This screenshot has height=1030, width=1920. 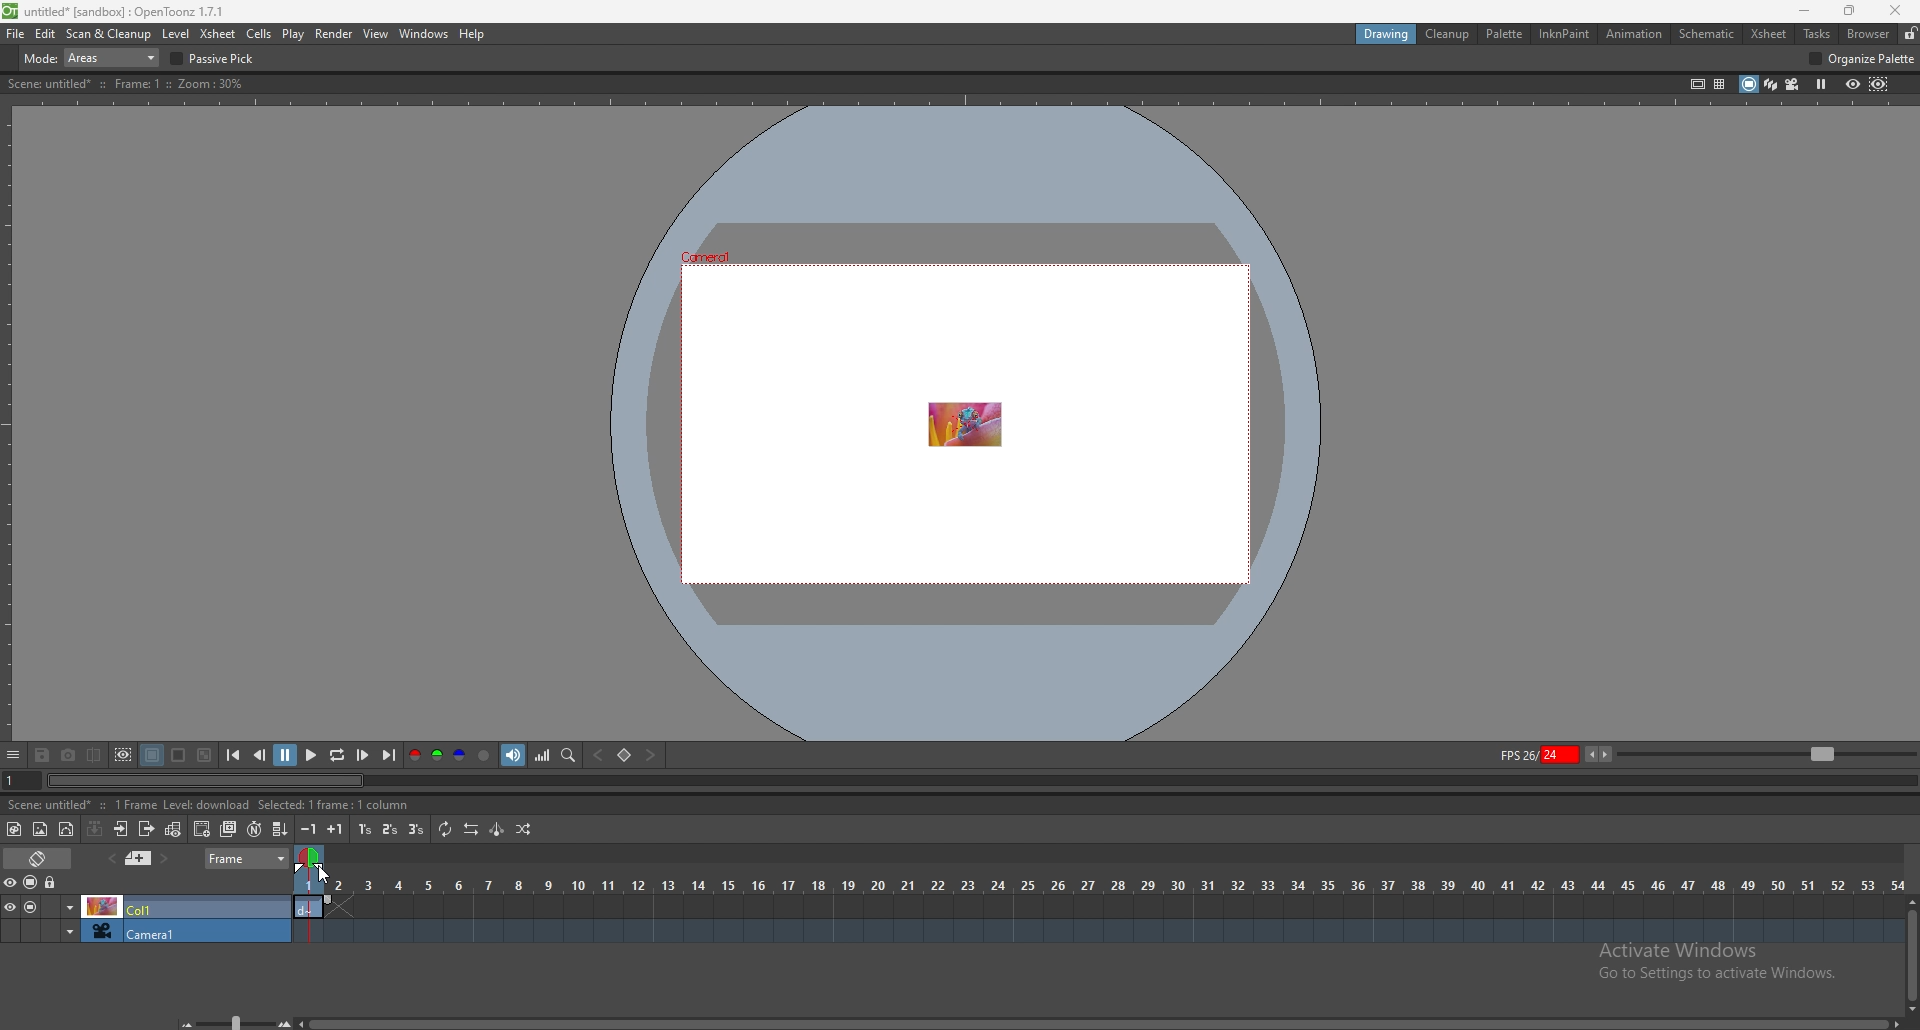 I want to click on fill in empty cells, so click(x=278, y=829).